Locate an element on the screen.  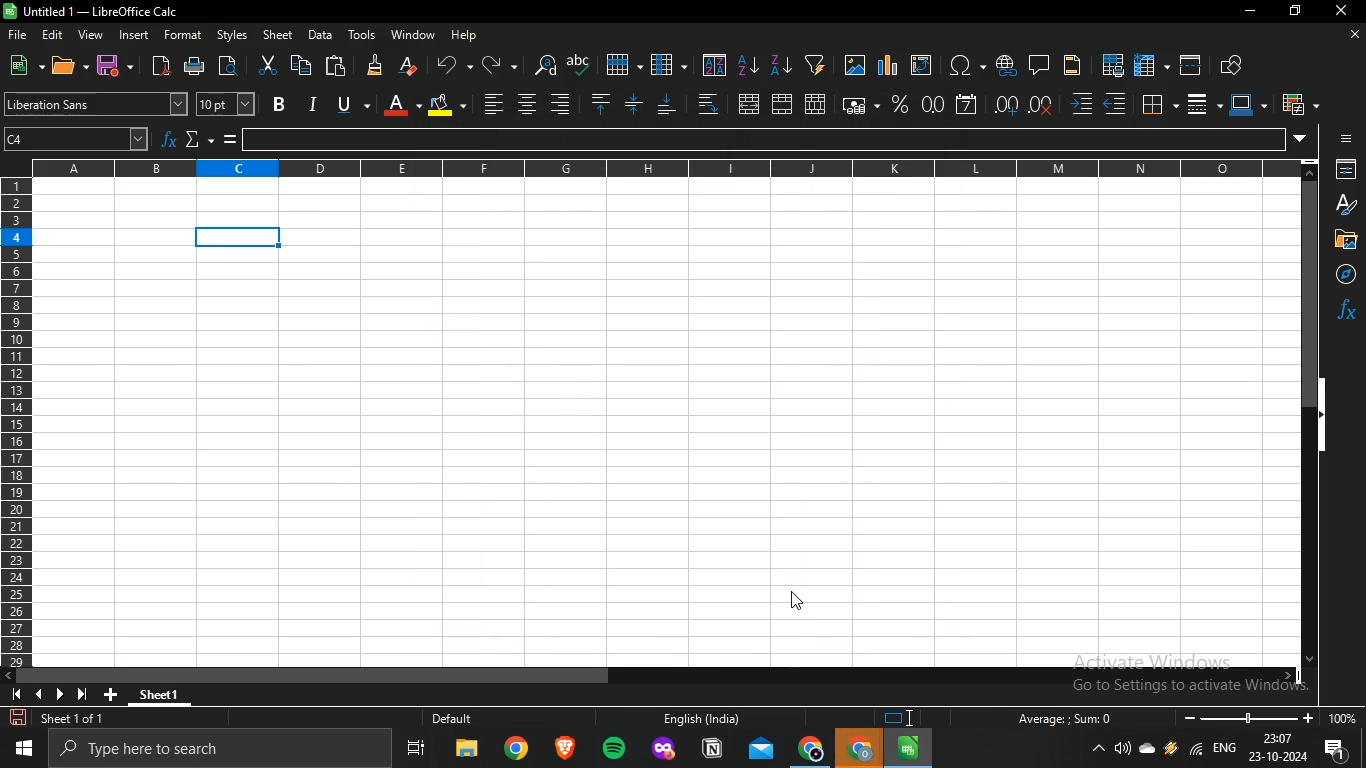
merge and center or unmerge is located at coordinates (749, 103).